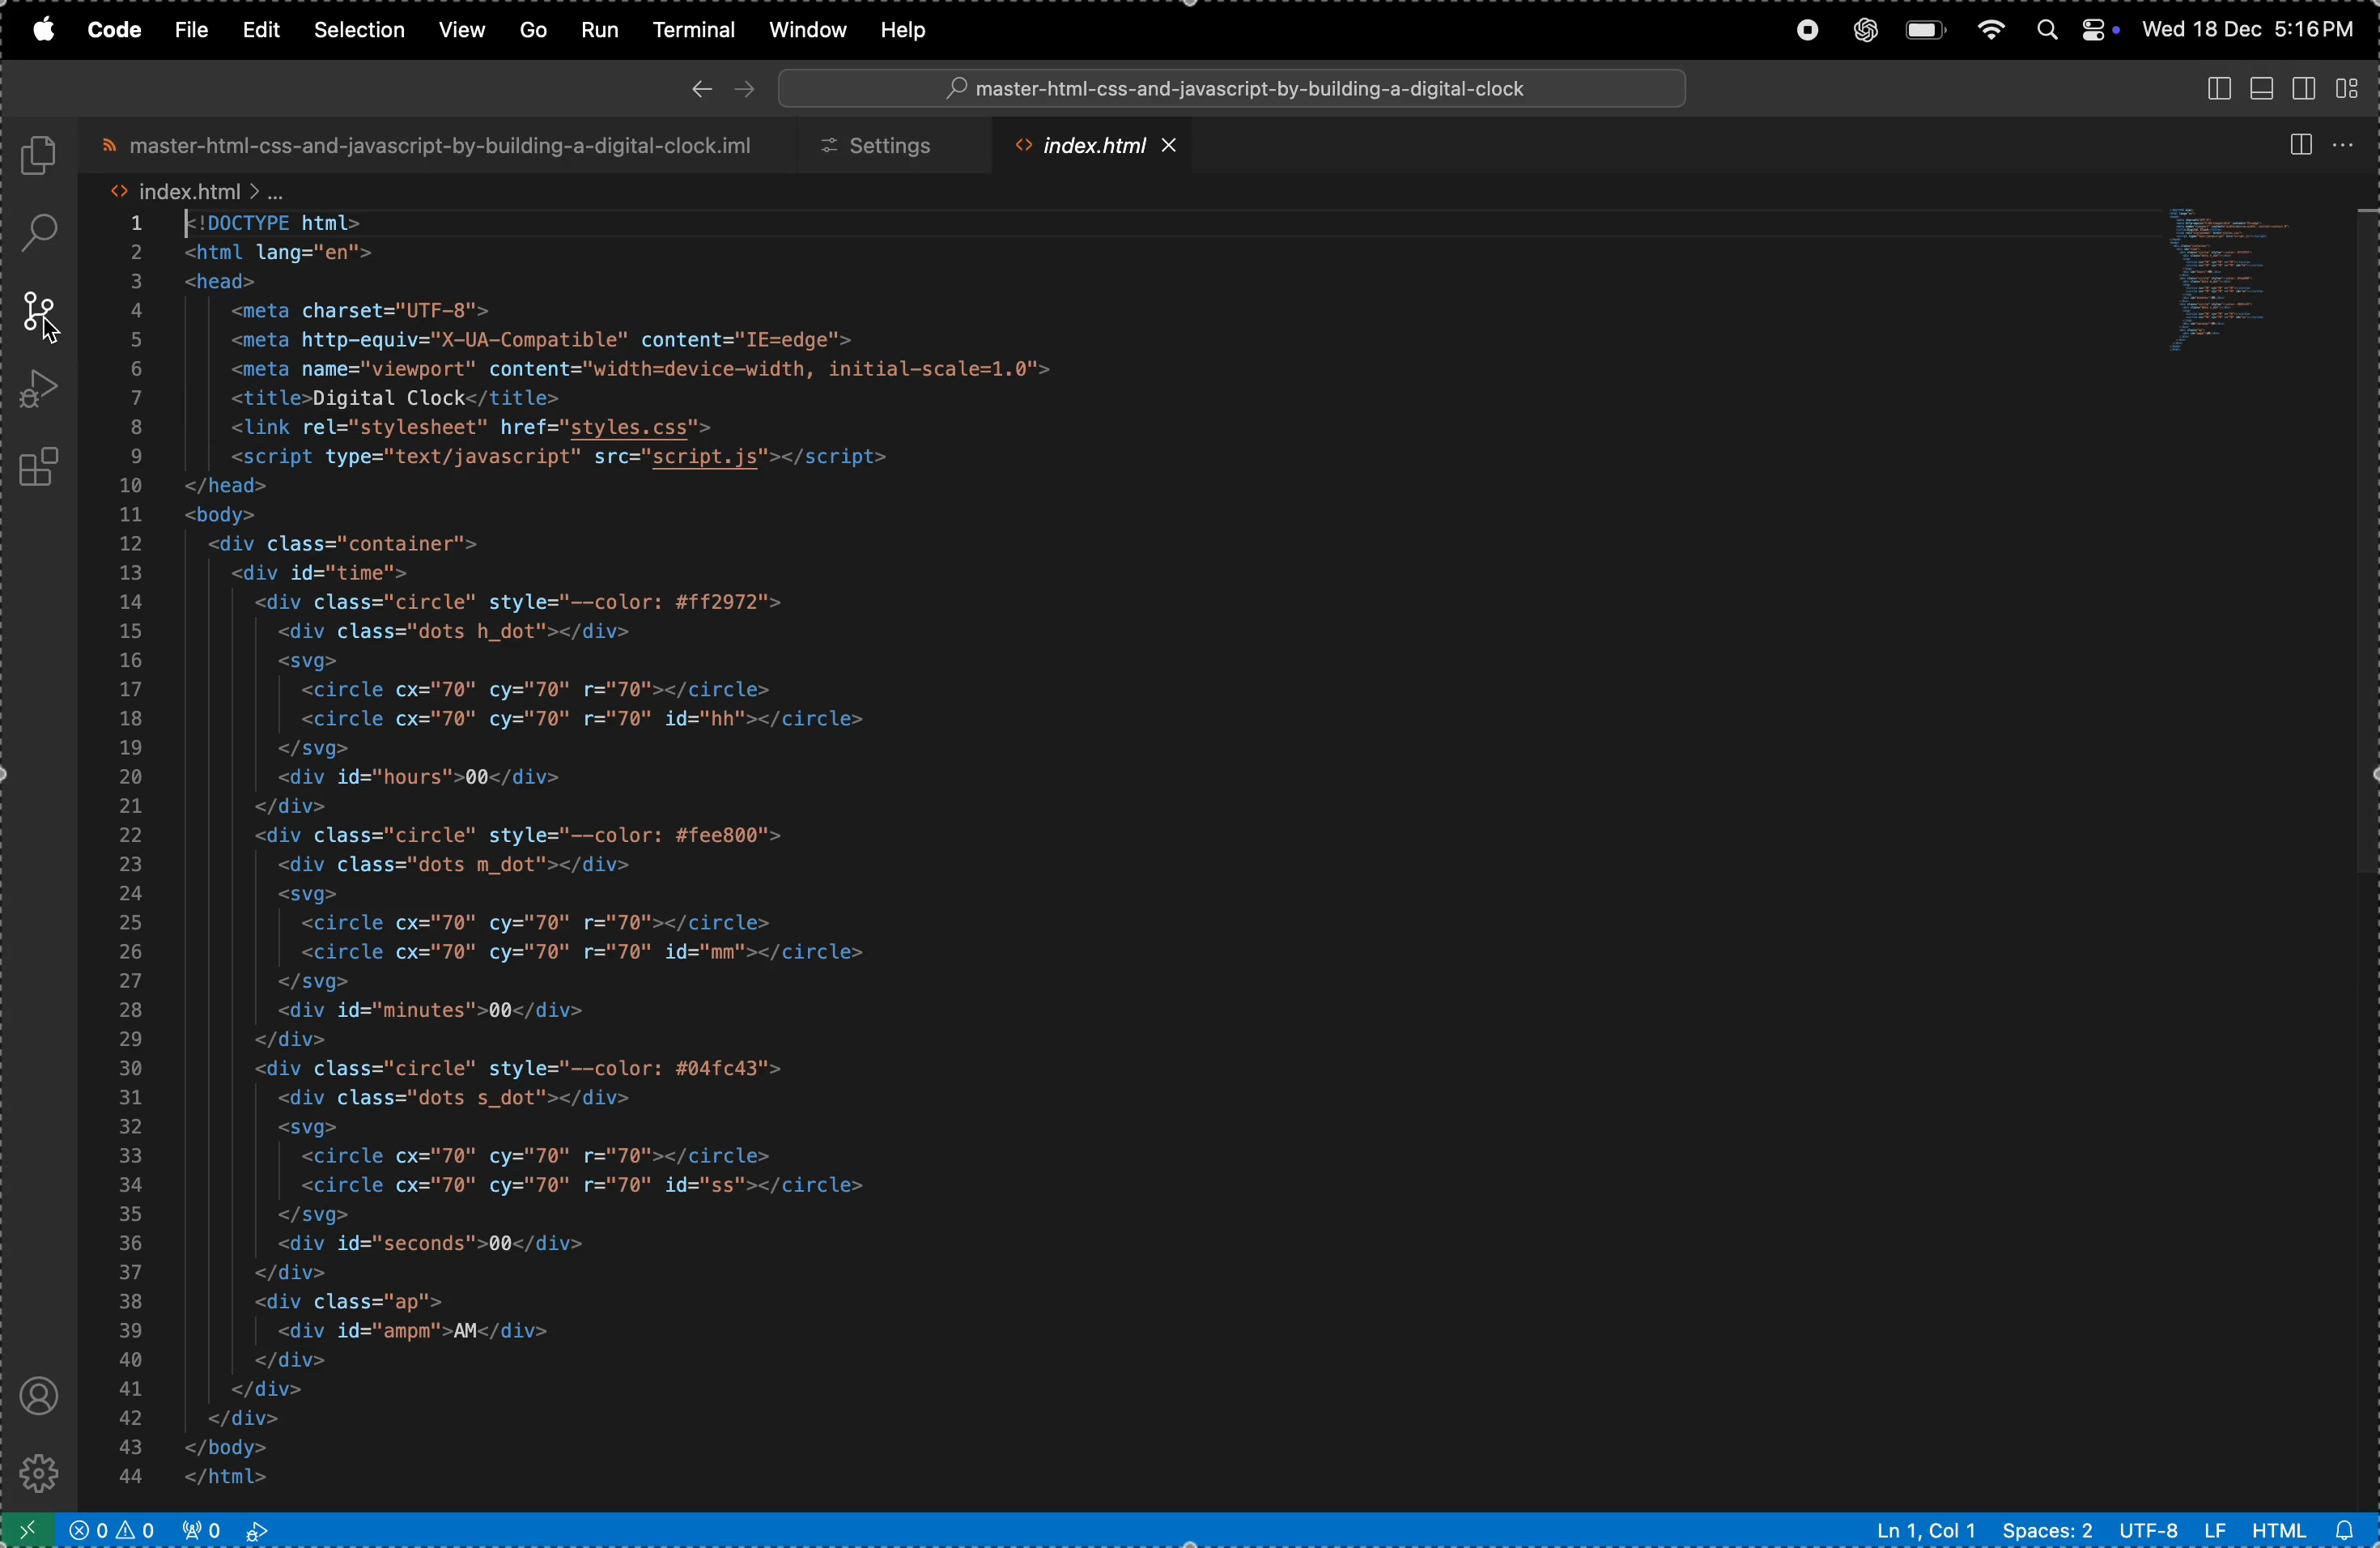  Describe the element at coordinates (283, 1359) in the screenshot. I see `</div>` at that location.